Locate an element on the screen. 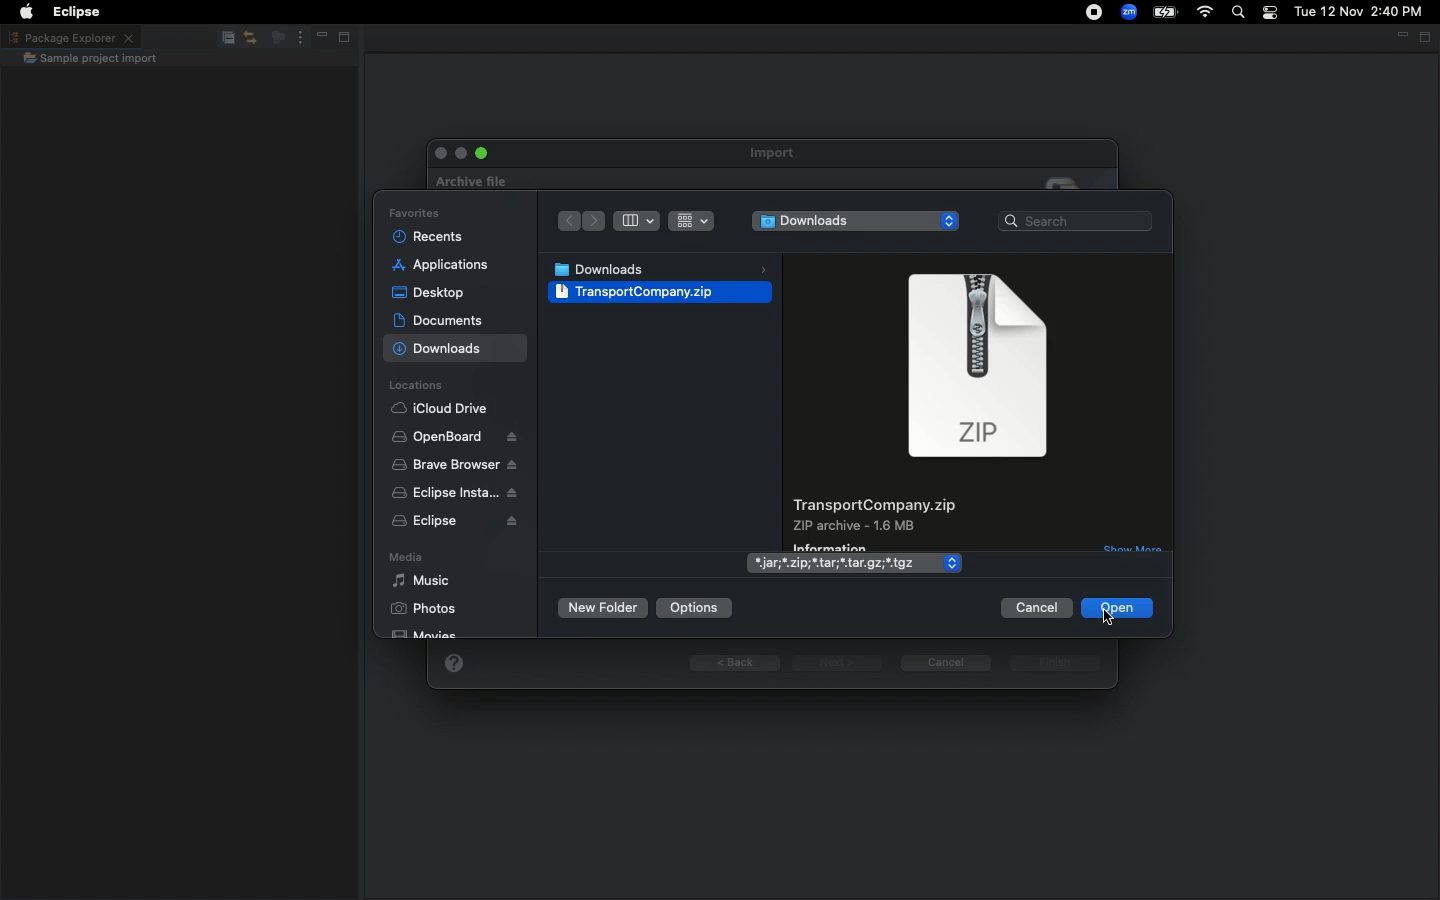 The height and width of the screenshot is (900, 1440). Transportcompany.zip is located at coordinates (657, 301).